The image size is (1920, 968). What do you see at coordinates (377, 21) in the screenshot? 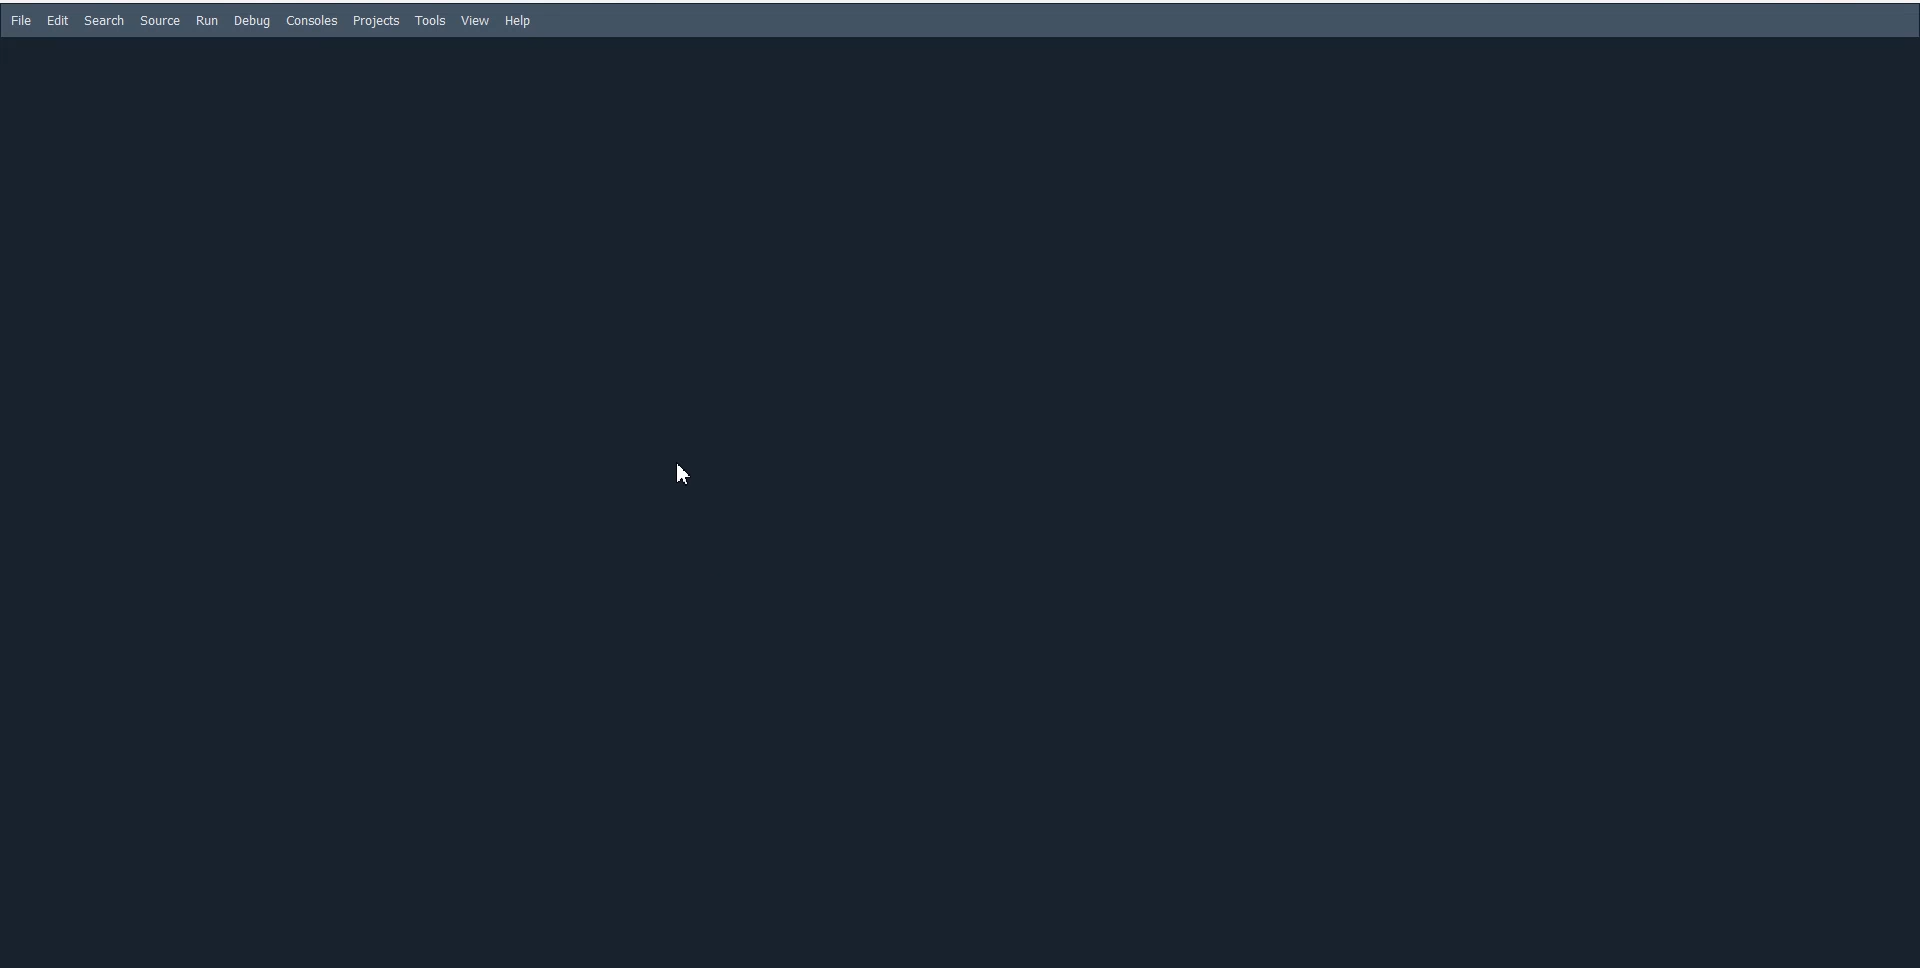
I see `Projects` at bounding box center [377, 21].